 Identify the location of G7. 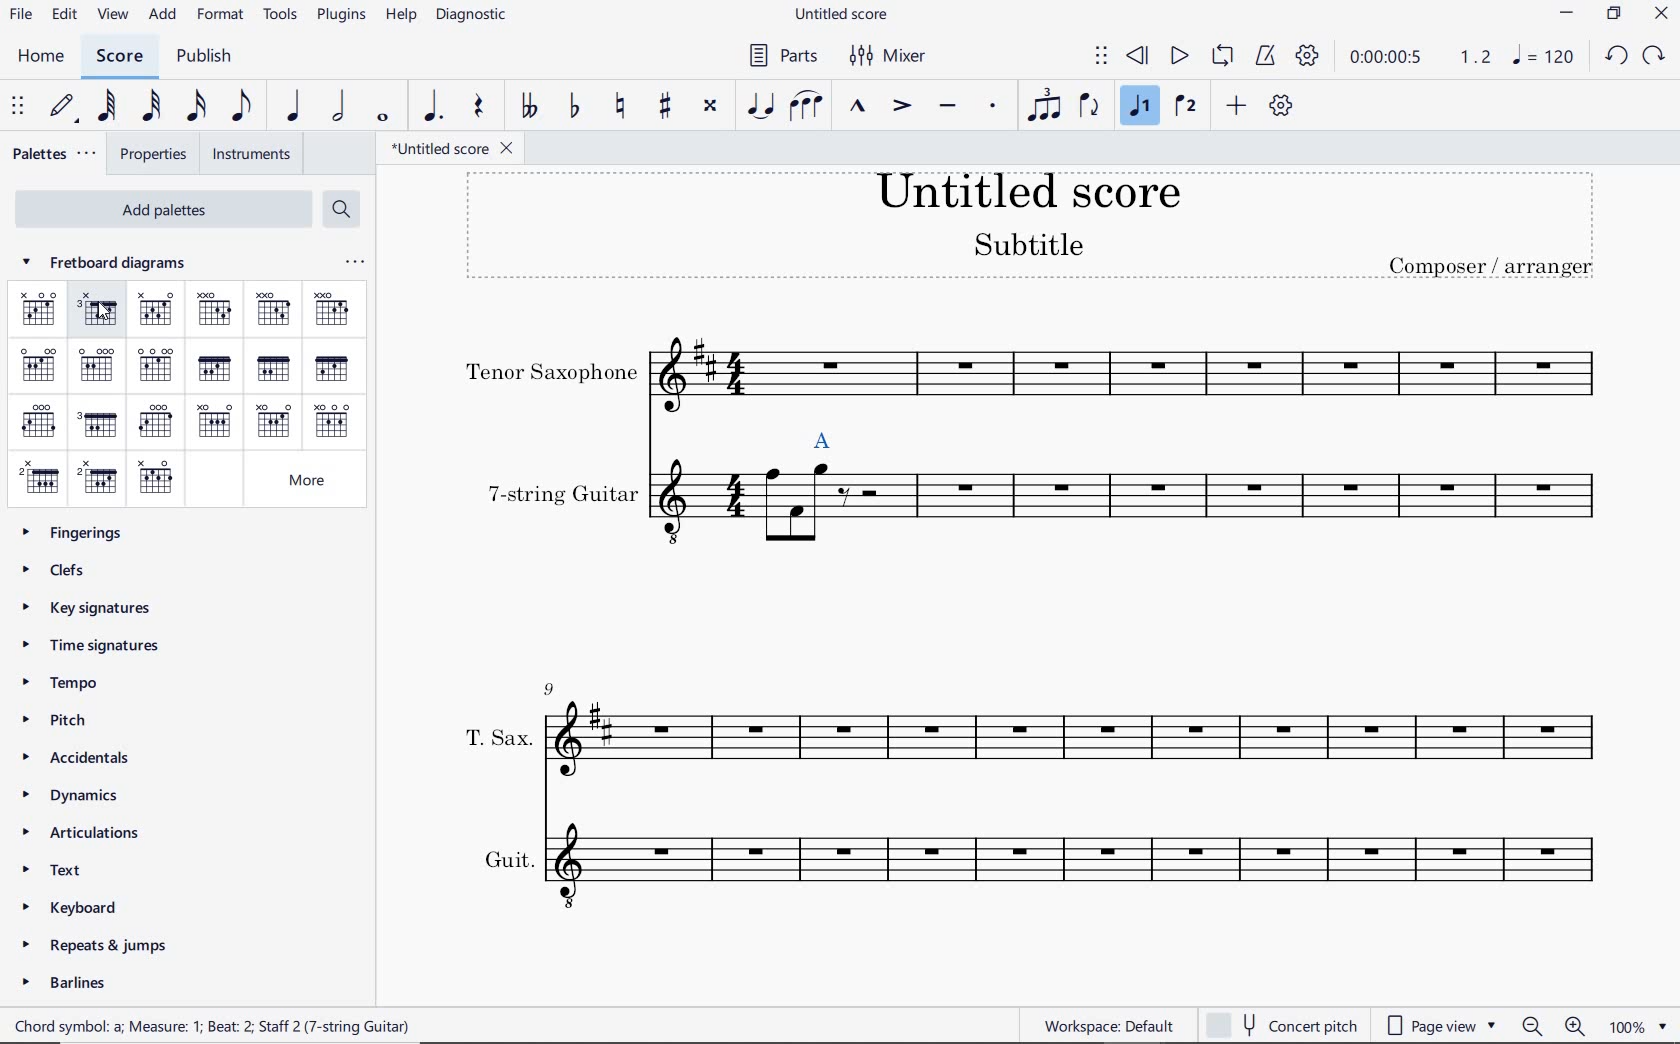
(158, 420).